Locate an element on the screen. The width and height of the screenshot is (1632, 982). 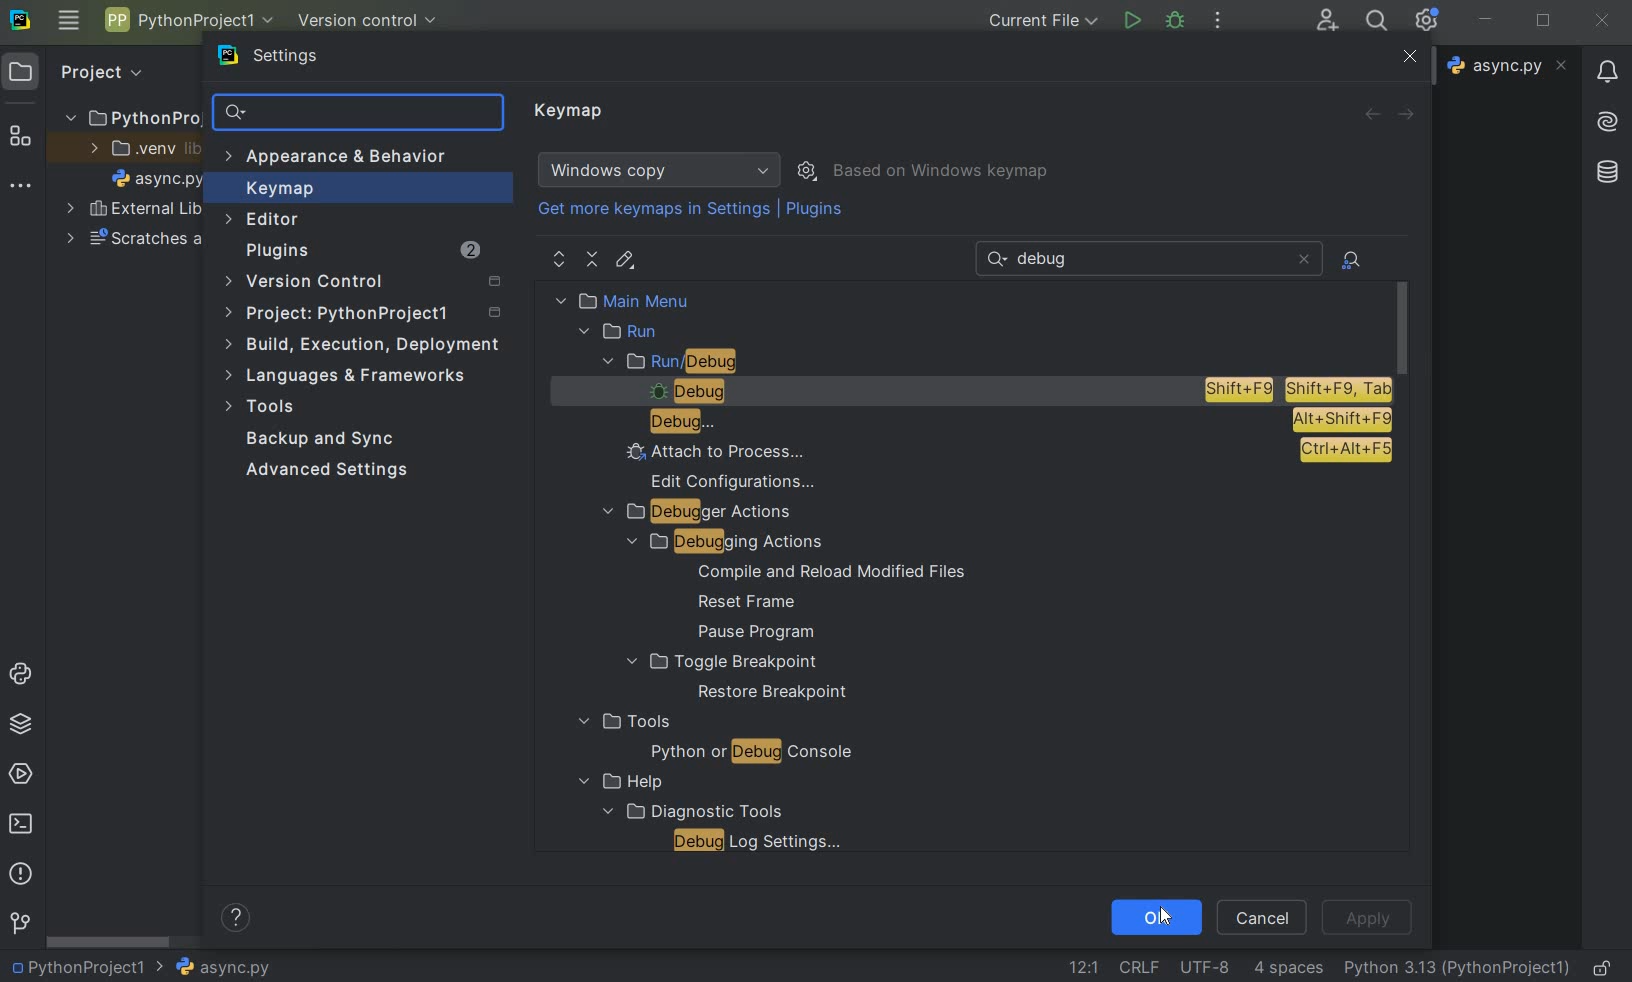
edit configurations is located at coordinates (735, 480).